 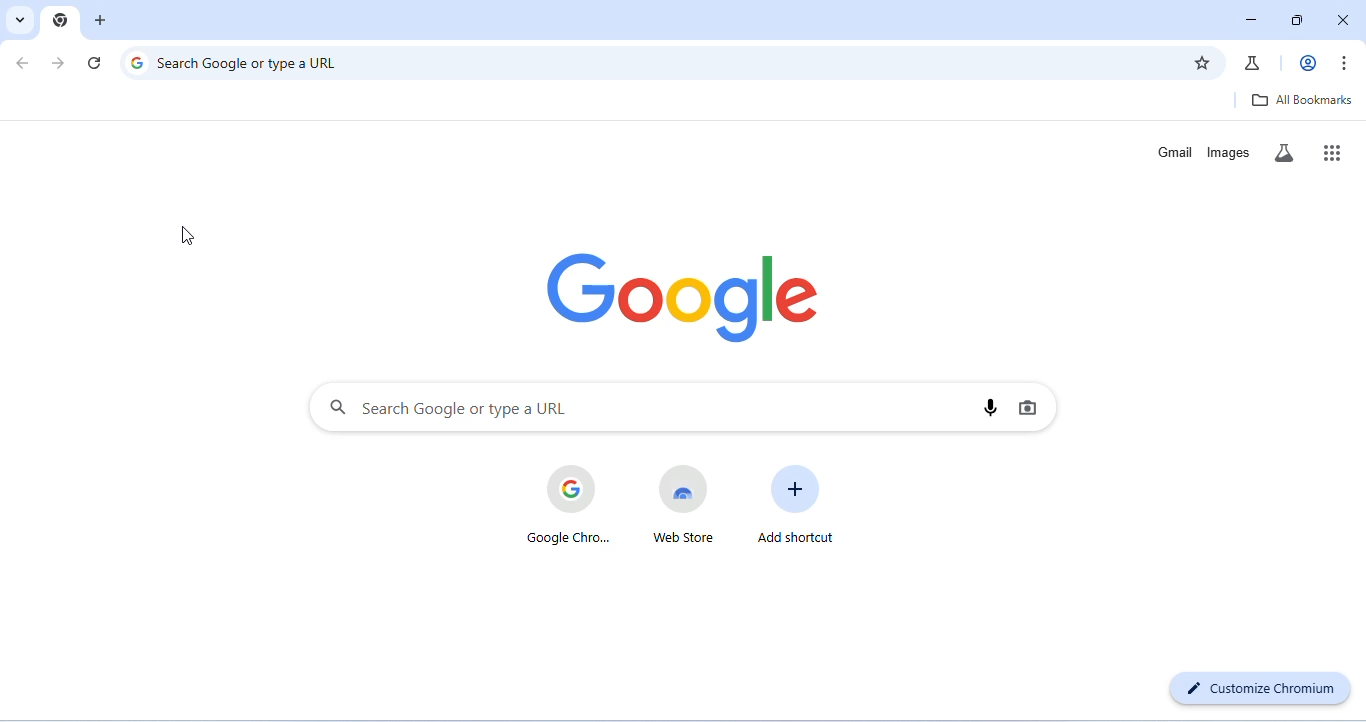 What do you see at coordinates (1333, 152) in the screenshot?
I see `google apps` at bounding box center [1333, 152].